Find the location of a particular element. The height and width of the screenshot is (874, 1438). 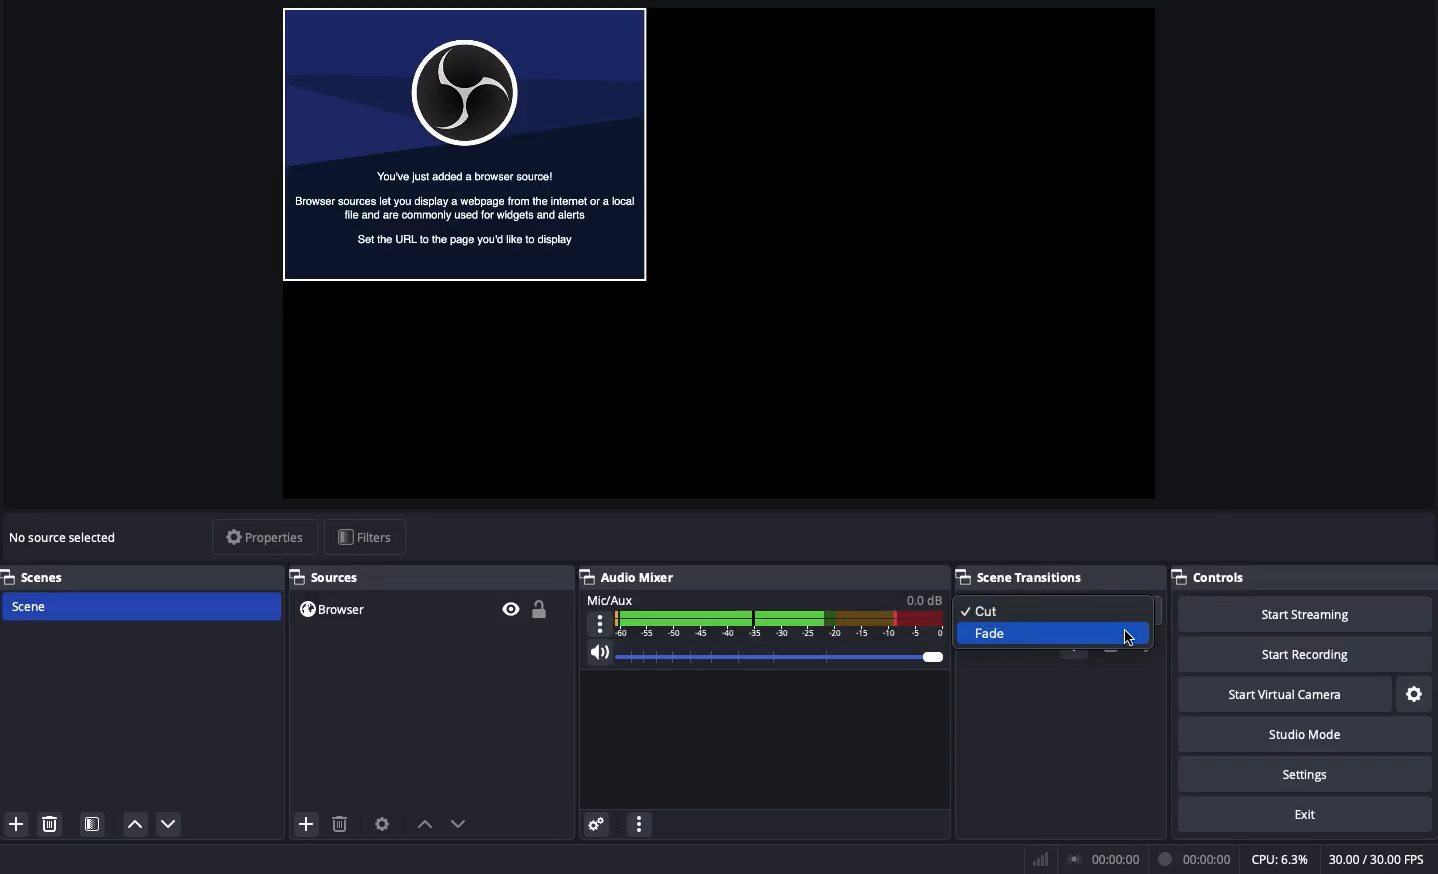

broadcast is located at coordinates (1104, 856).